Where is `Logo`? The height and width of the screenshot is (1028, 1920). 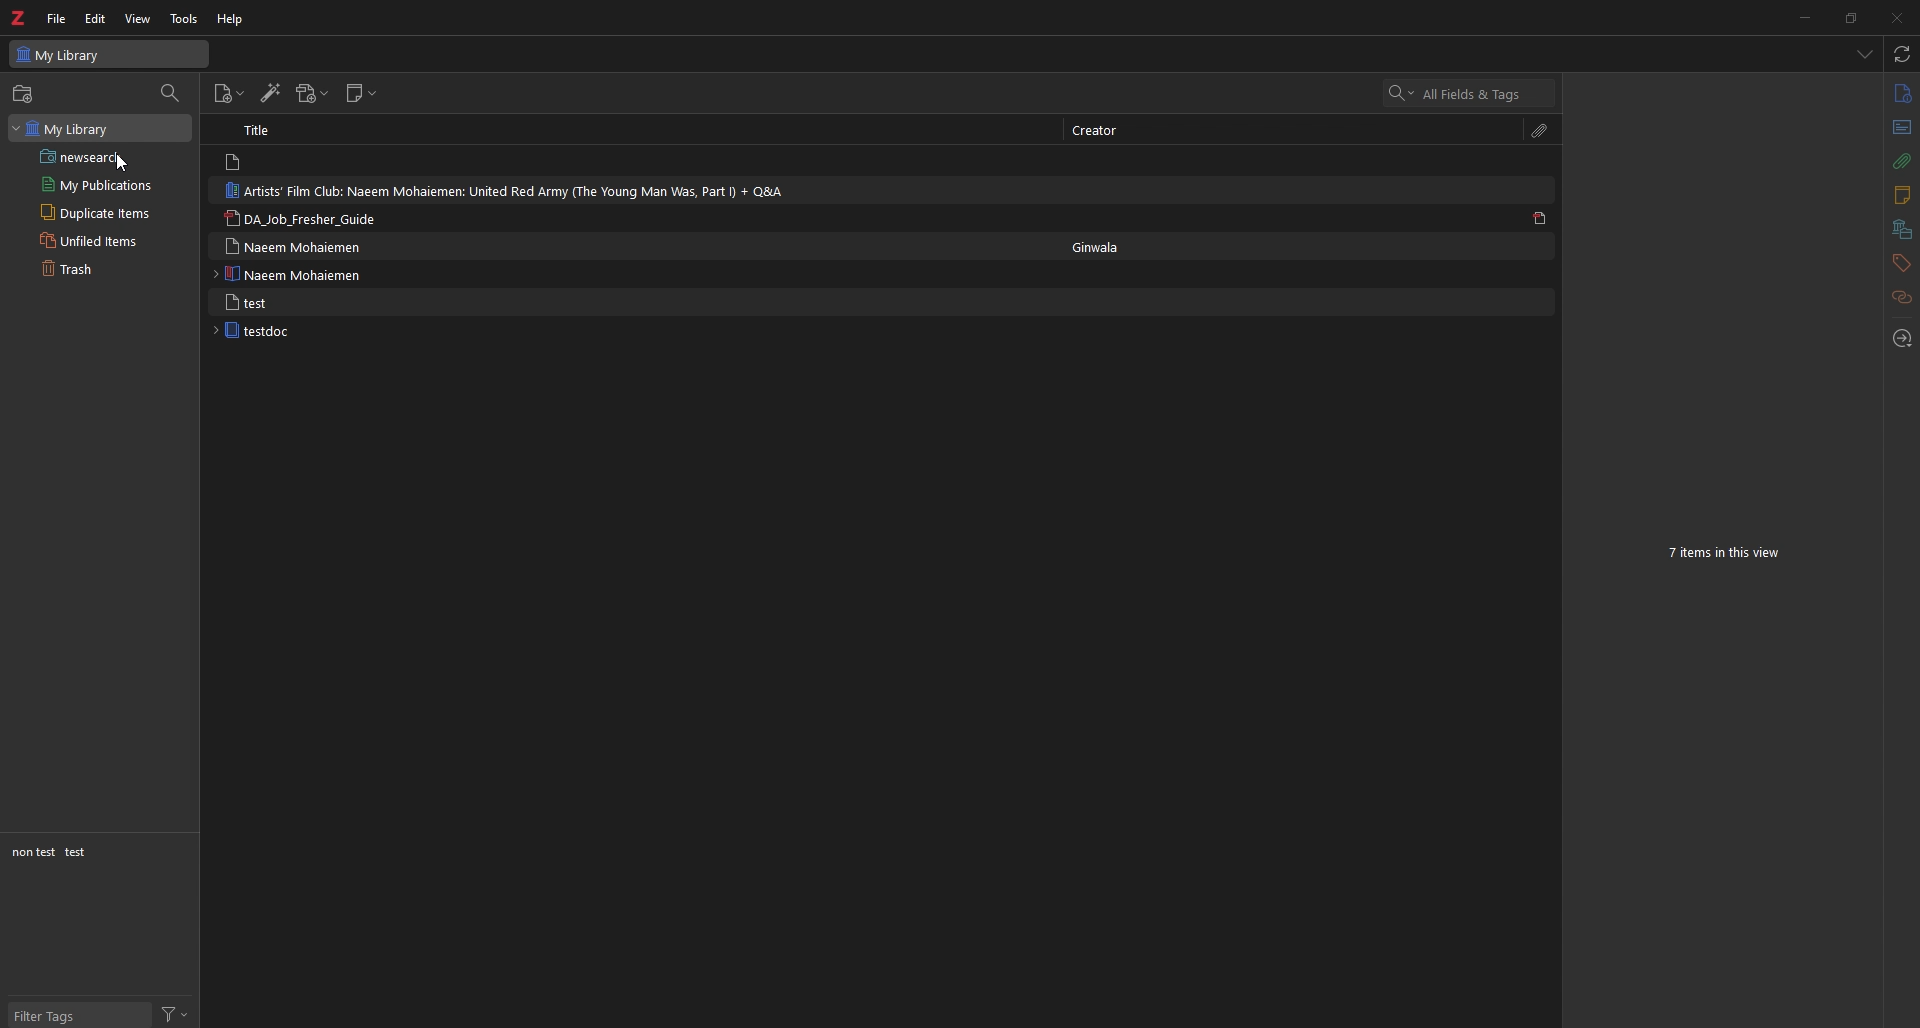
Logo is located at coordinates (22, 19).